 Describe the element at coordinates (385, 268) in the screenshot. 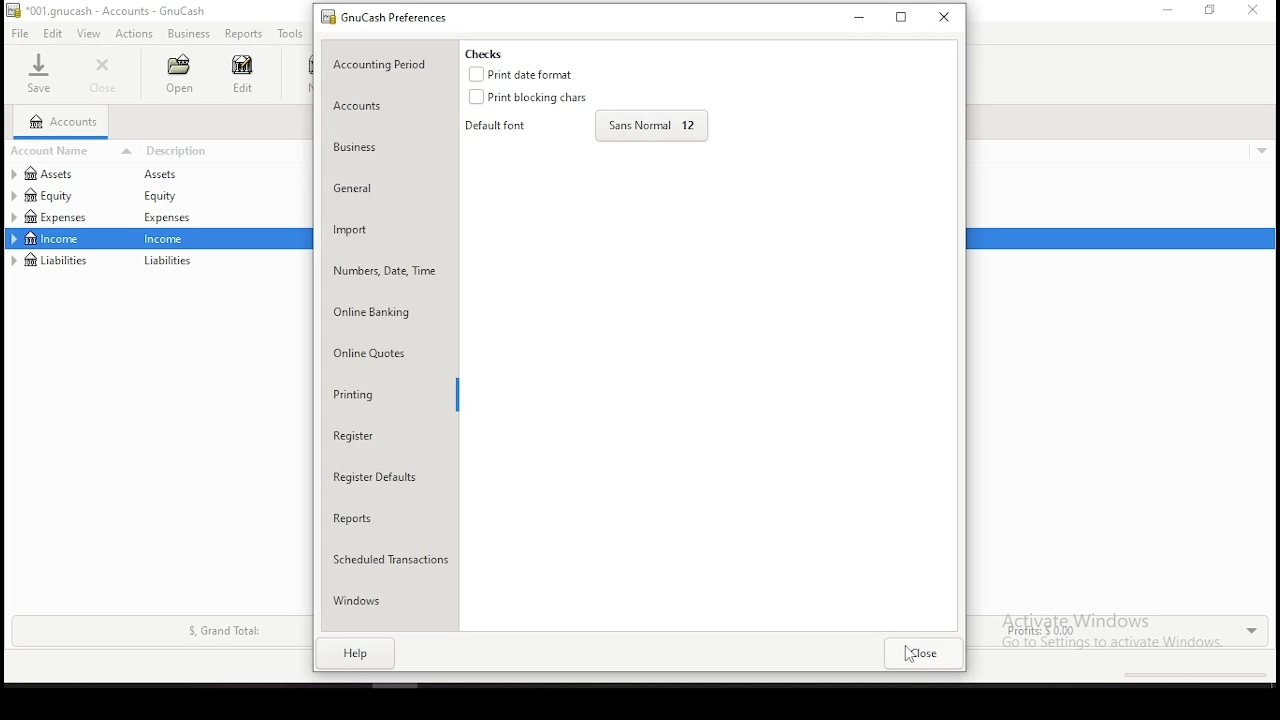

I see `number, date, time` at that location.